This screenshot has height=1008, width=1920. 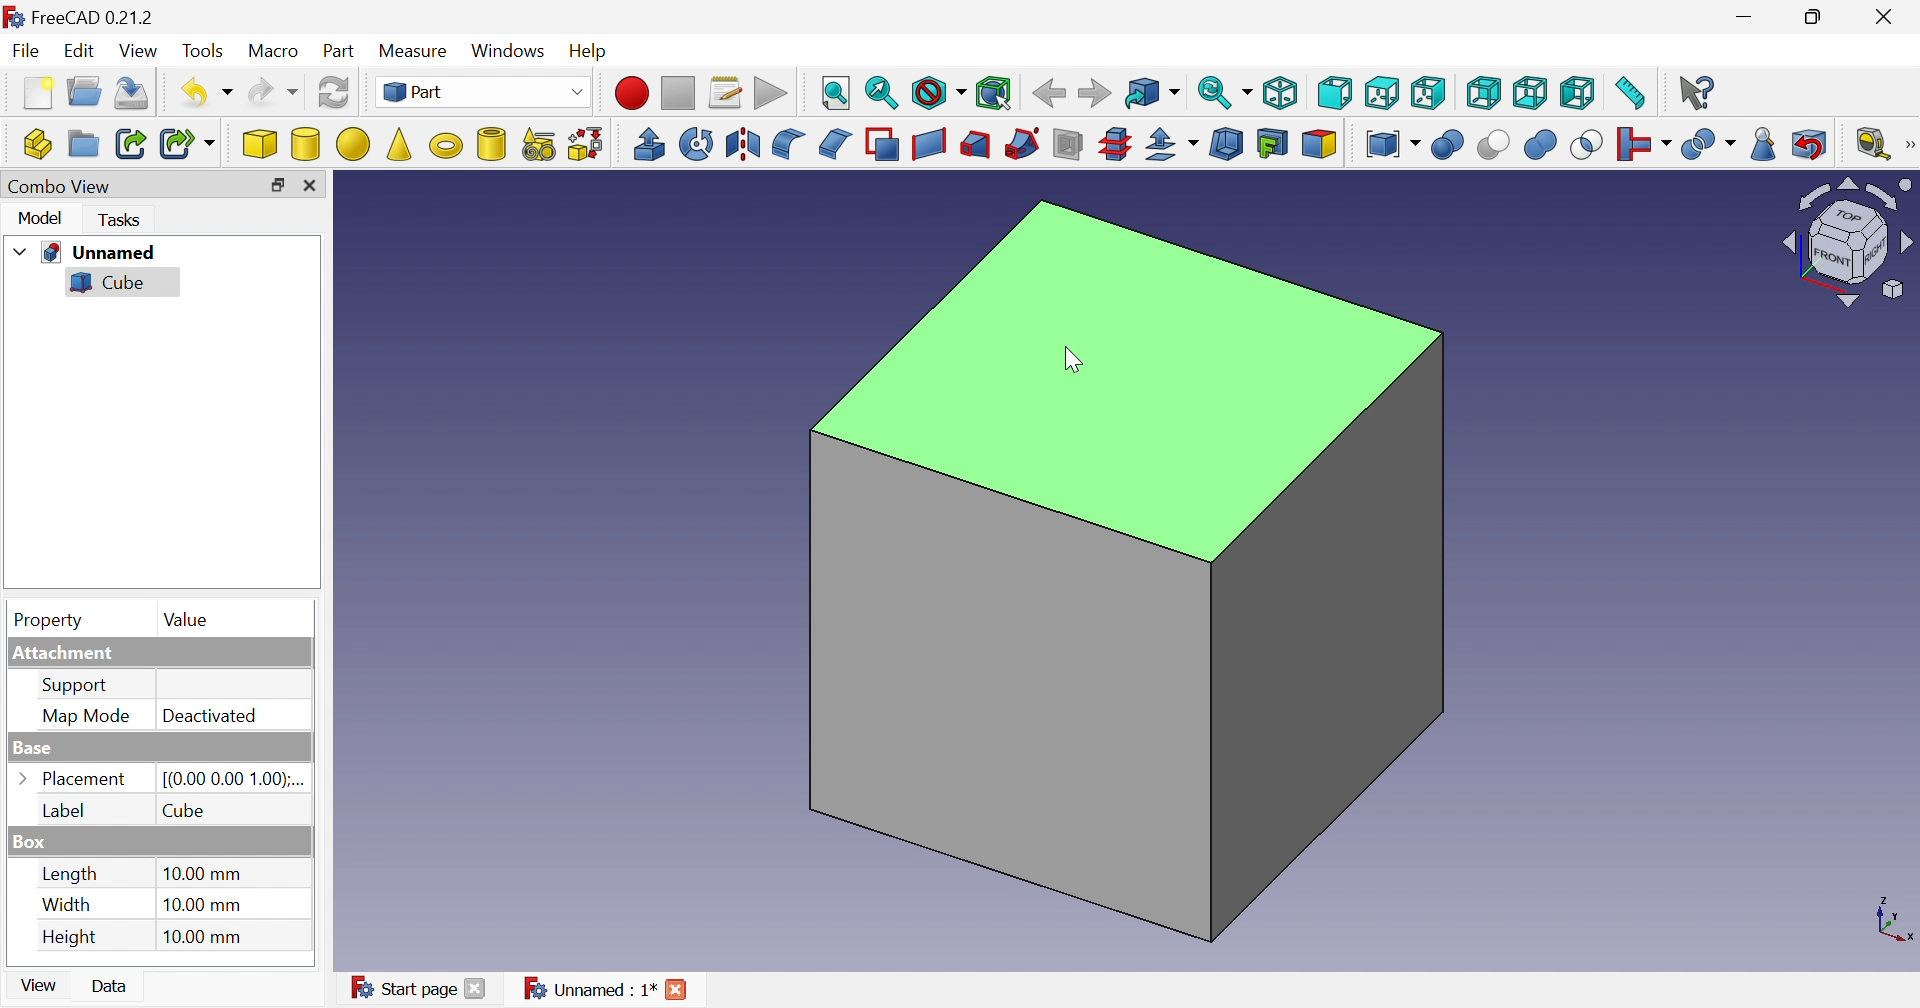 I want to click on Create ruled surface, so click(x=930, y=145).